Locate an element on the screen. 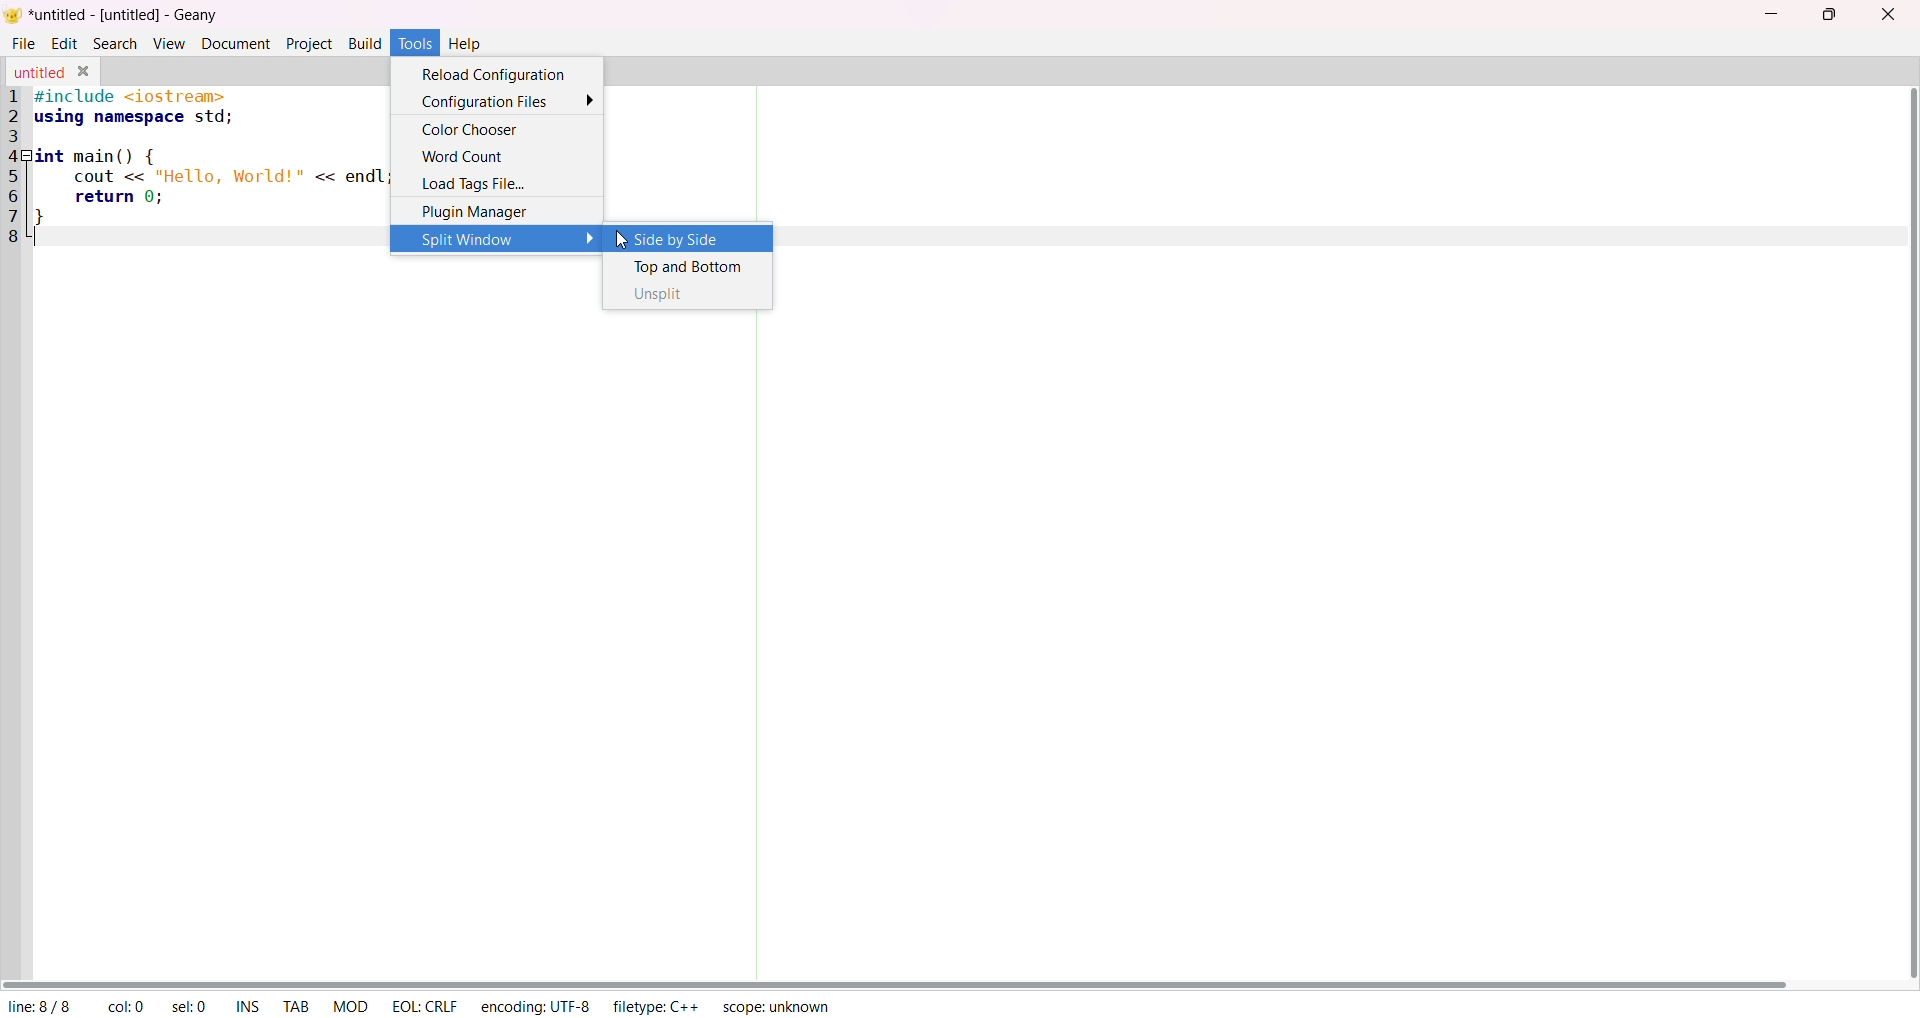 The image size is (1920, 1018). EOL: CRLF is located at coordinates (422, 1006).